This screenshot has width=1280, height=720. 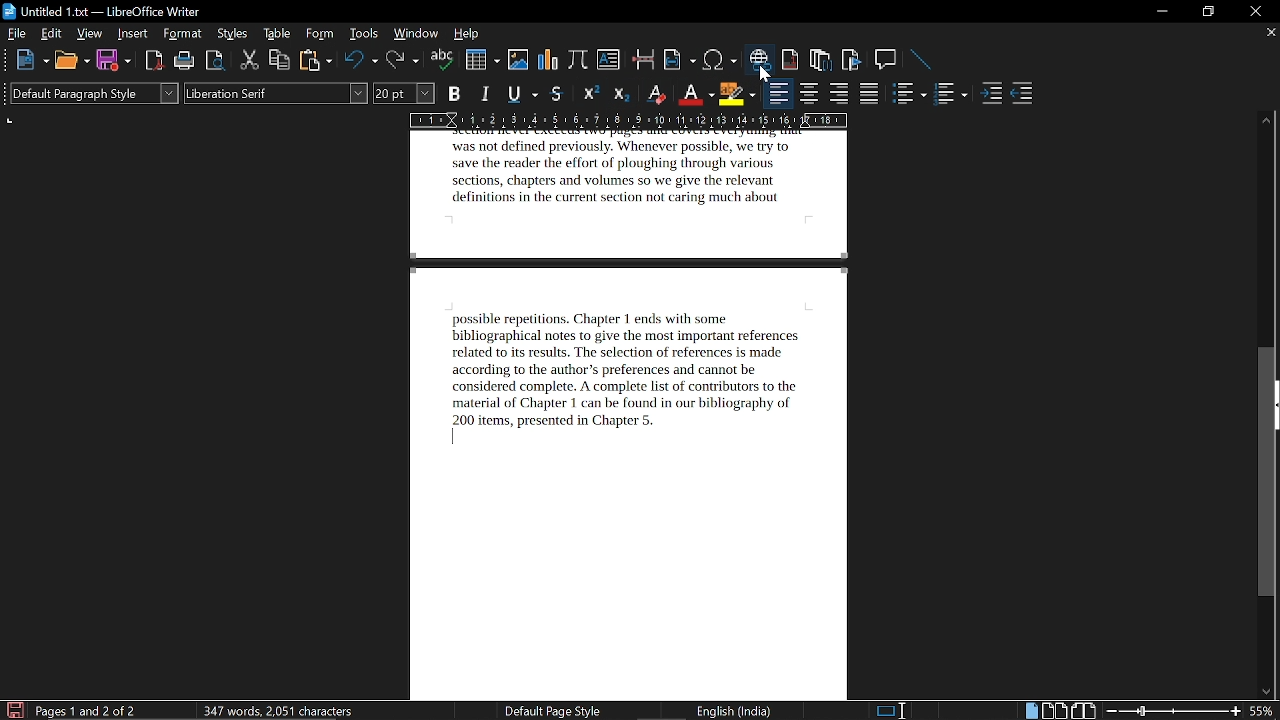 What do you see at coordinates (791, 59) in the screenshot?
I see `insert footnote` at bounding box center [791, 59].